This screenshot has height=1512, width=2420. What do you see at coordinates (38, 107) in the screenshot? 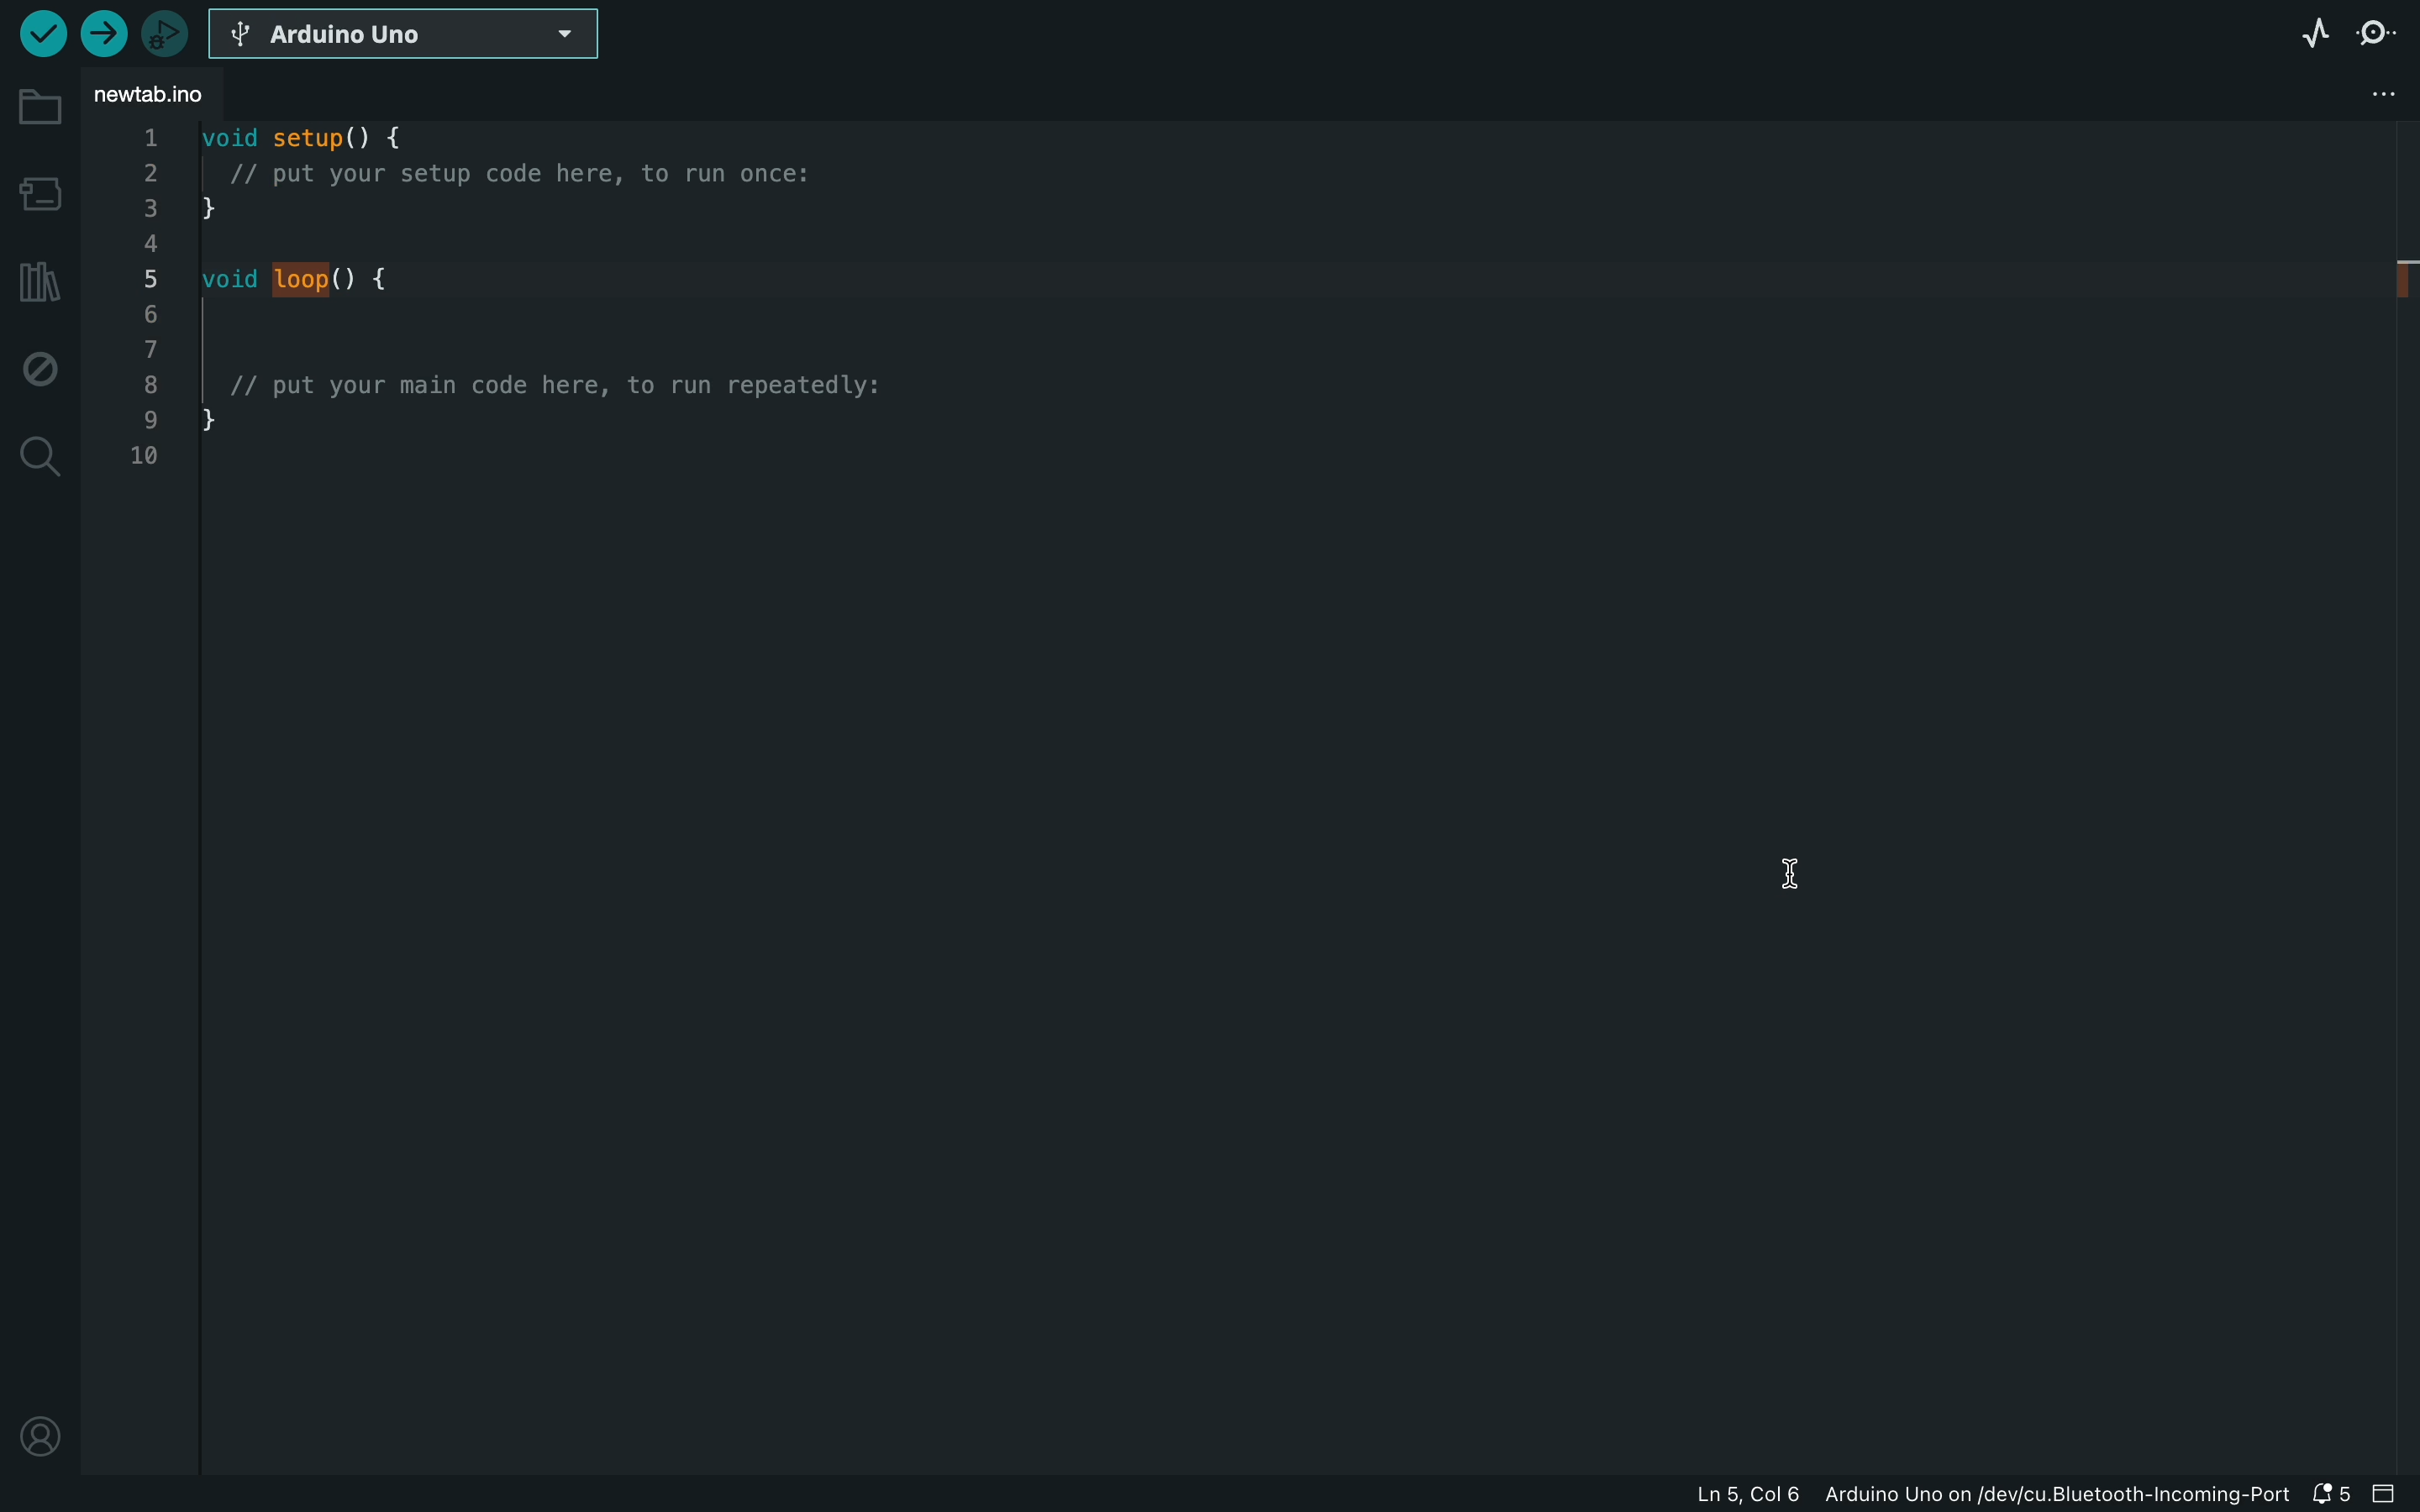
I see `folder` at bounding box center [38, 107].